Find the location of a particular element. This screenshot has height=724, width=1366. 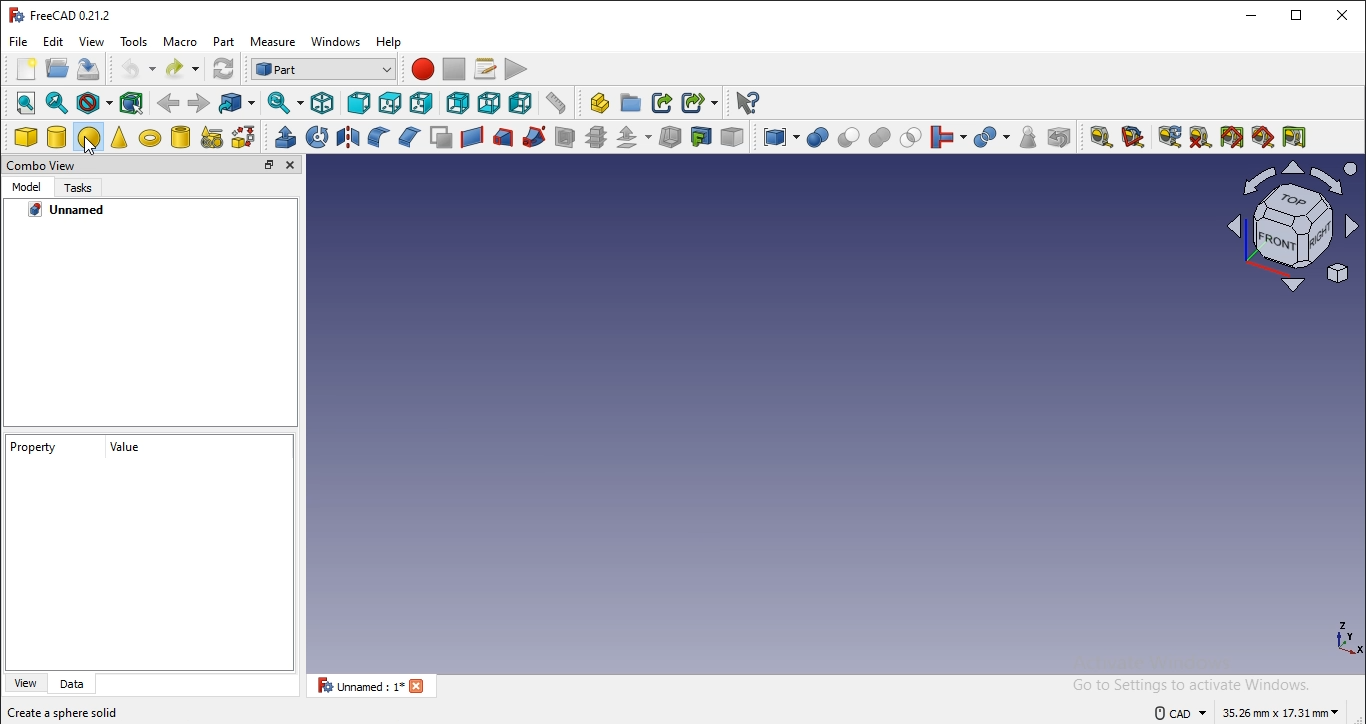

color per surface is located at coordinates (733, 137).